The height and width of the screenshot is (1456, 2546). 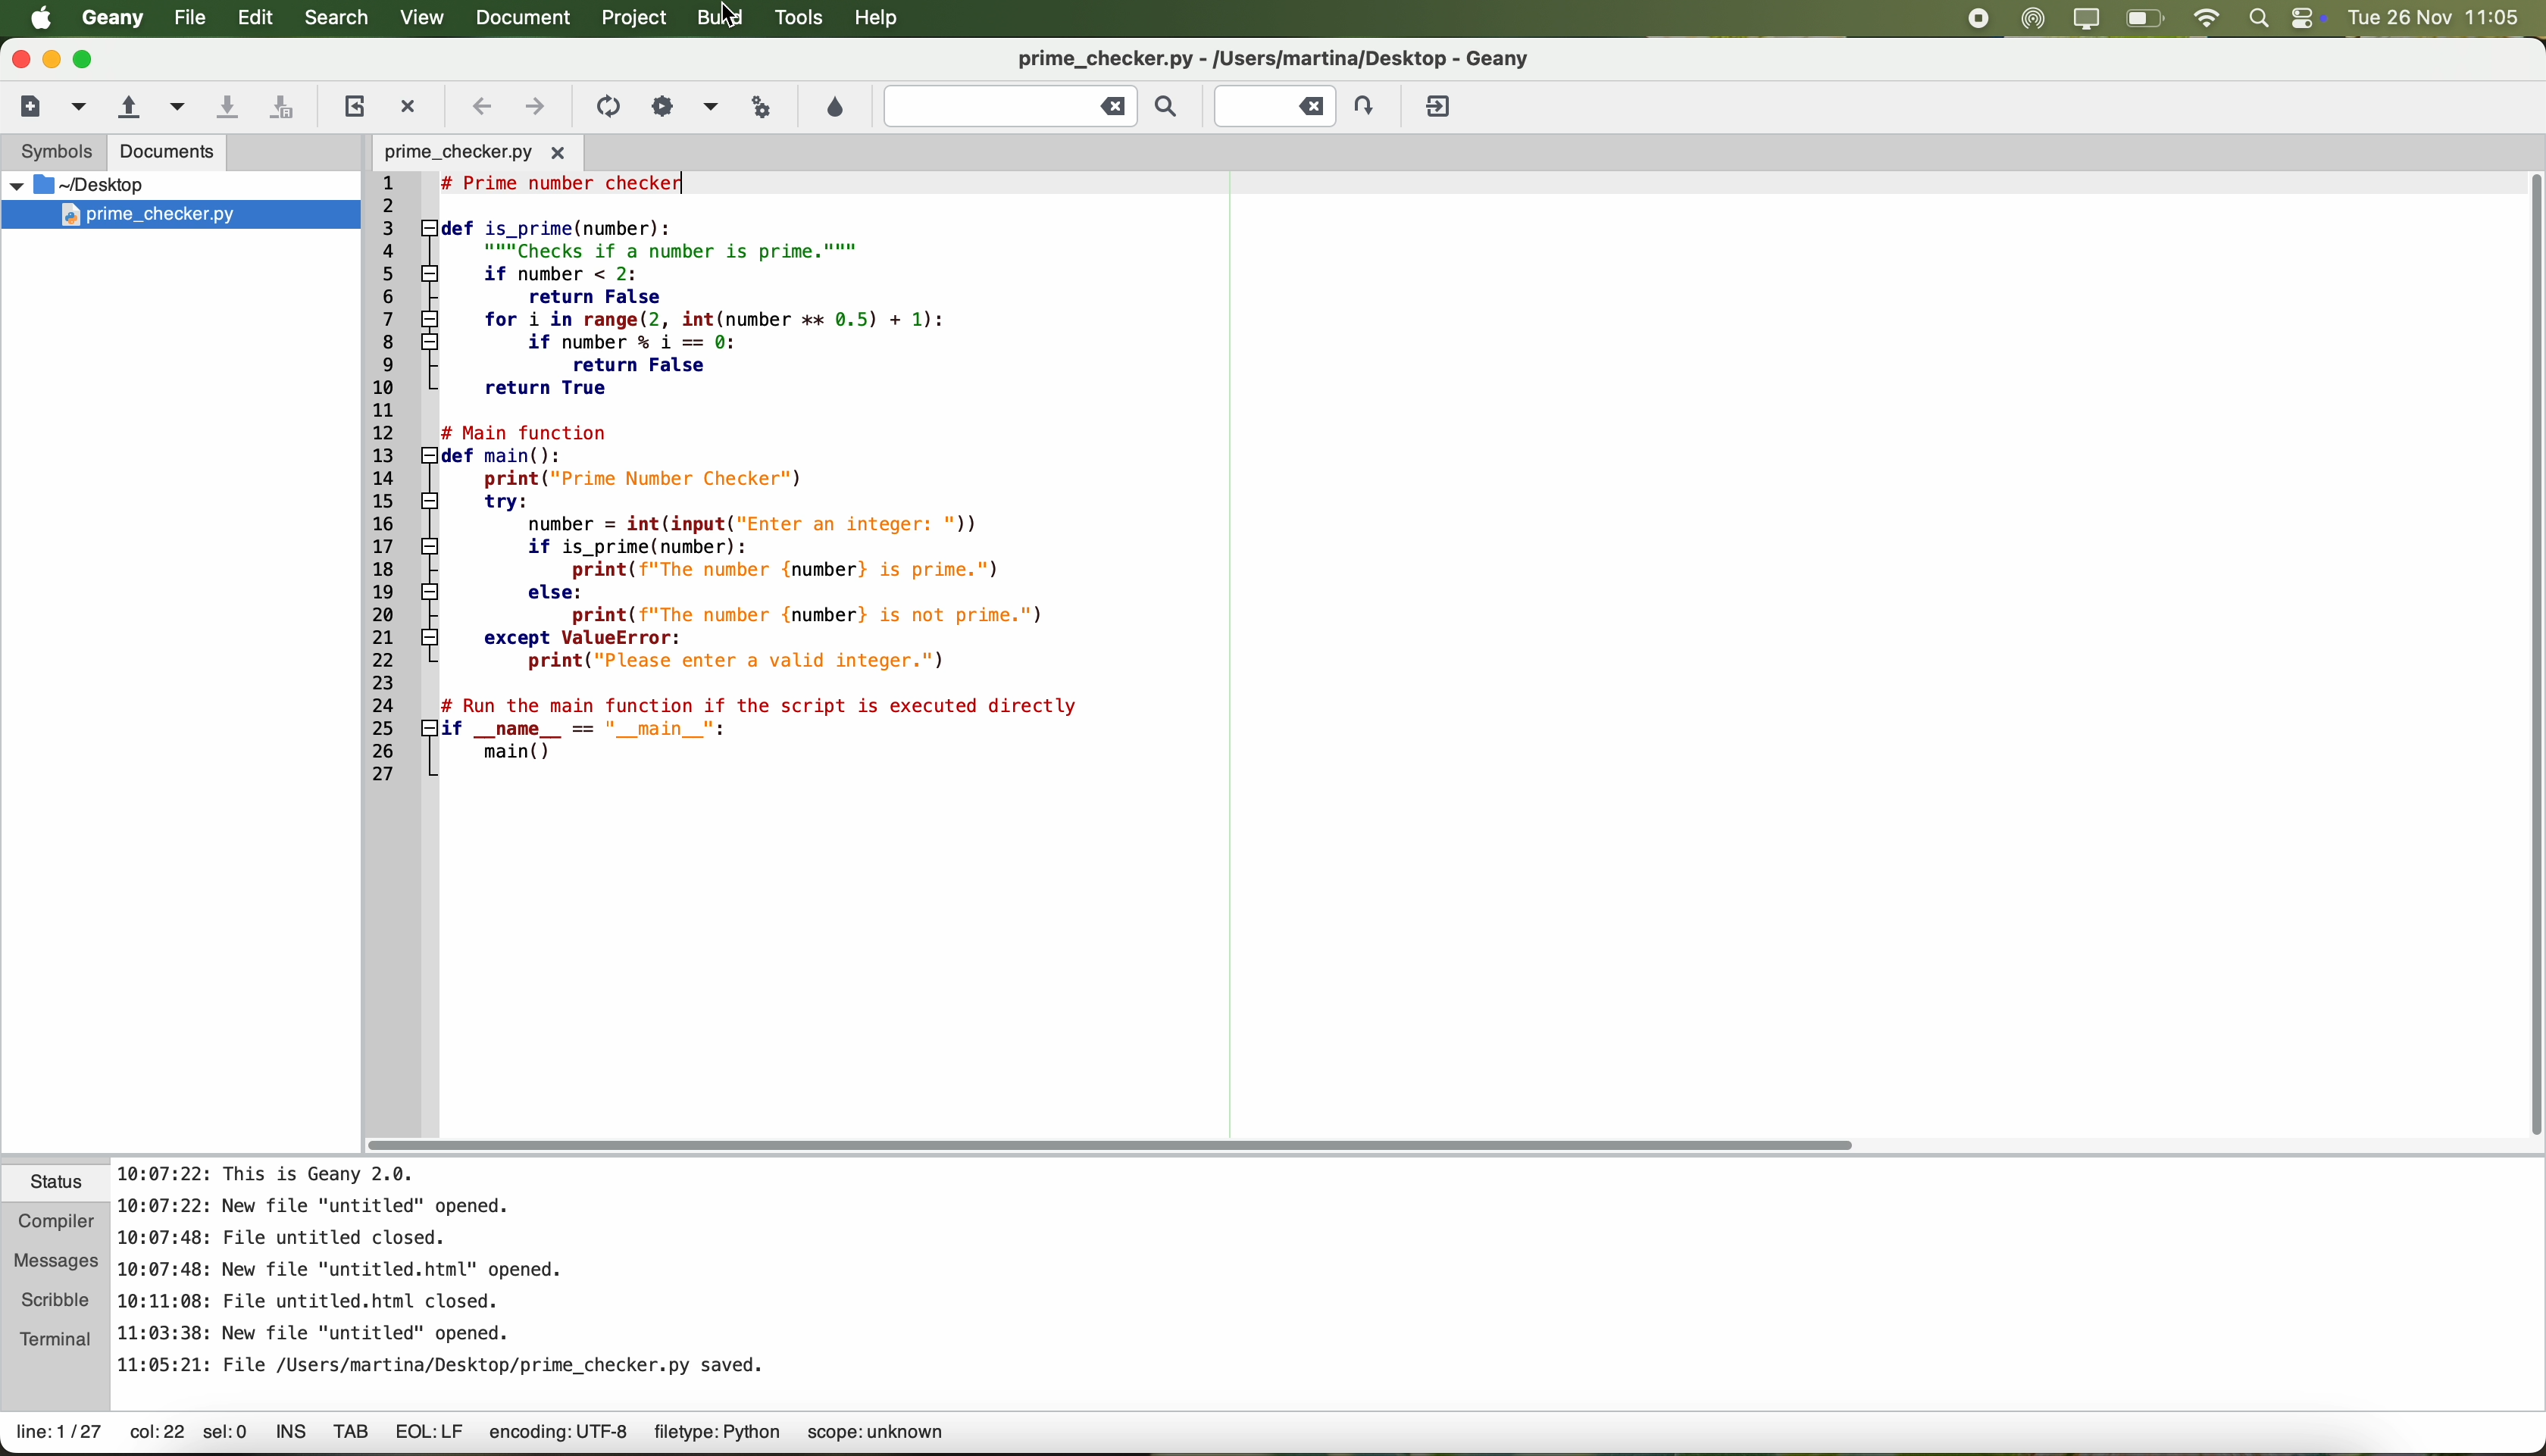 I want to click on date and hour, so click(x=2443, y=18).